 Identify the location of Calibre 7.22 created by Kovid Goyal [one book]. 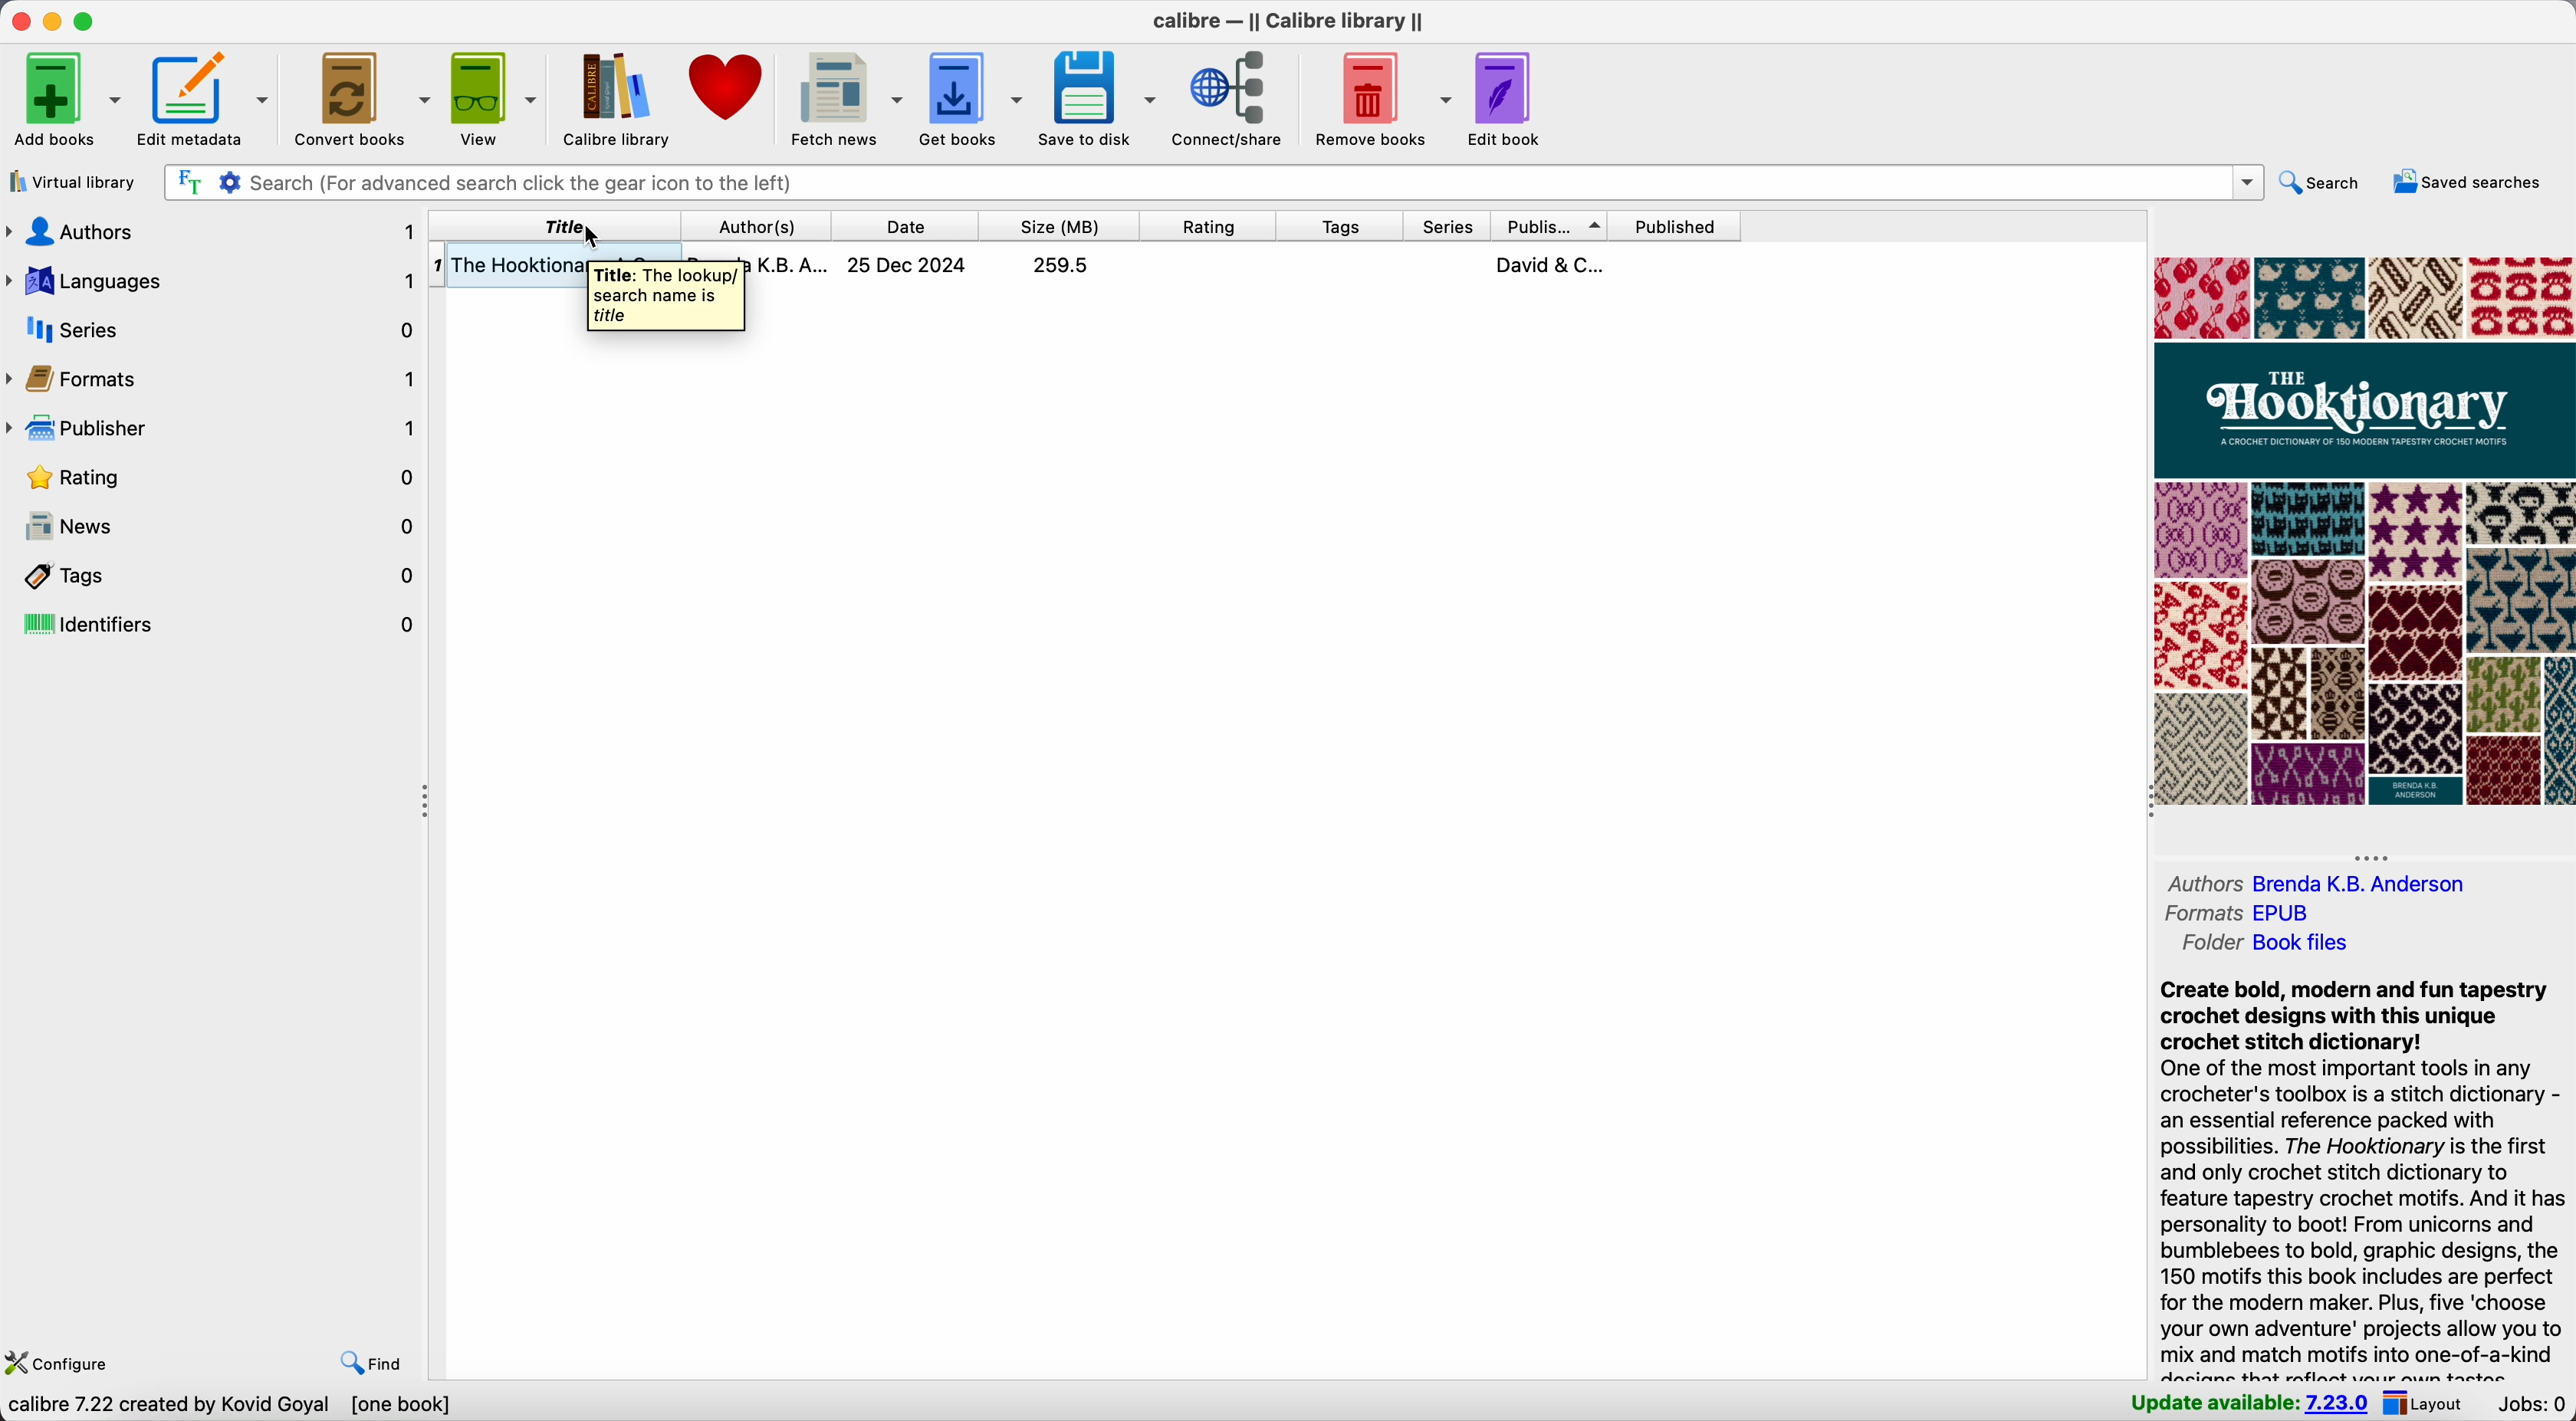
(229, 1404).